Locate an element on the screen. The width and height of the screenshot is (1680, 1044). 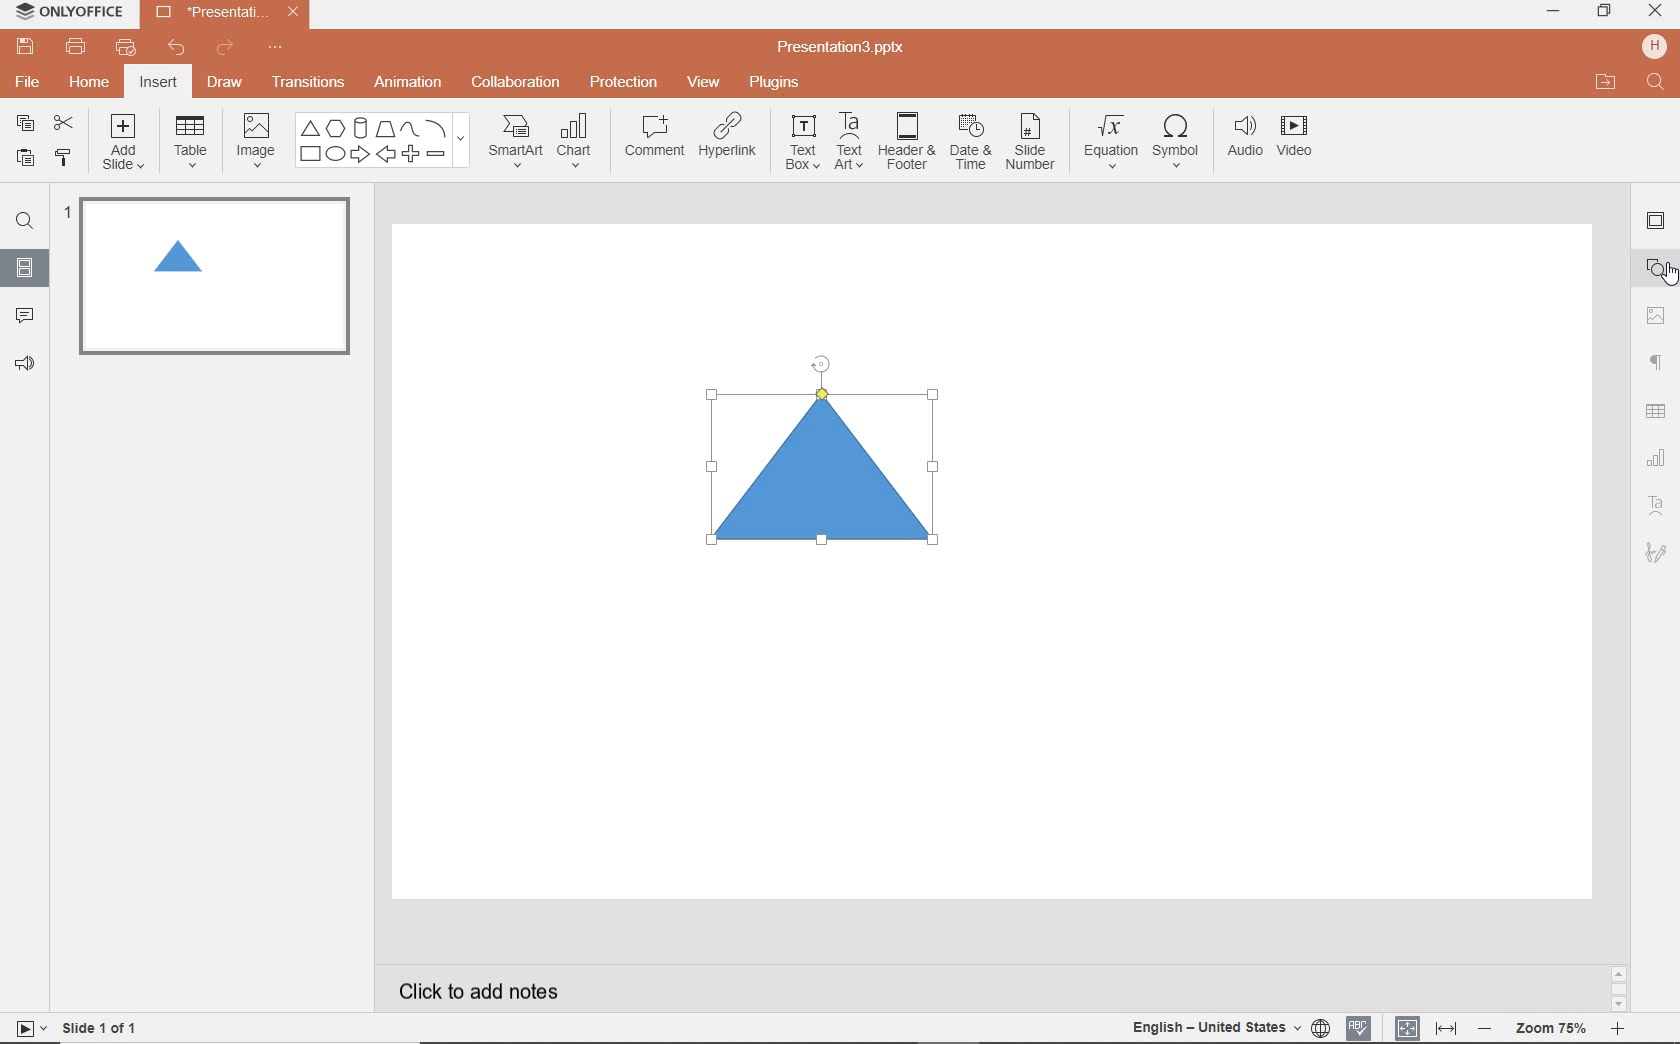
PROTECTION is located at coordinates (625, 80).